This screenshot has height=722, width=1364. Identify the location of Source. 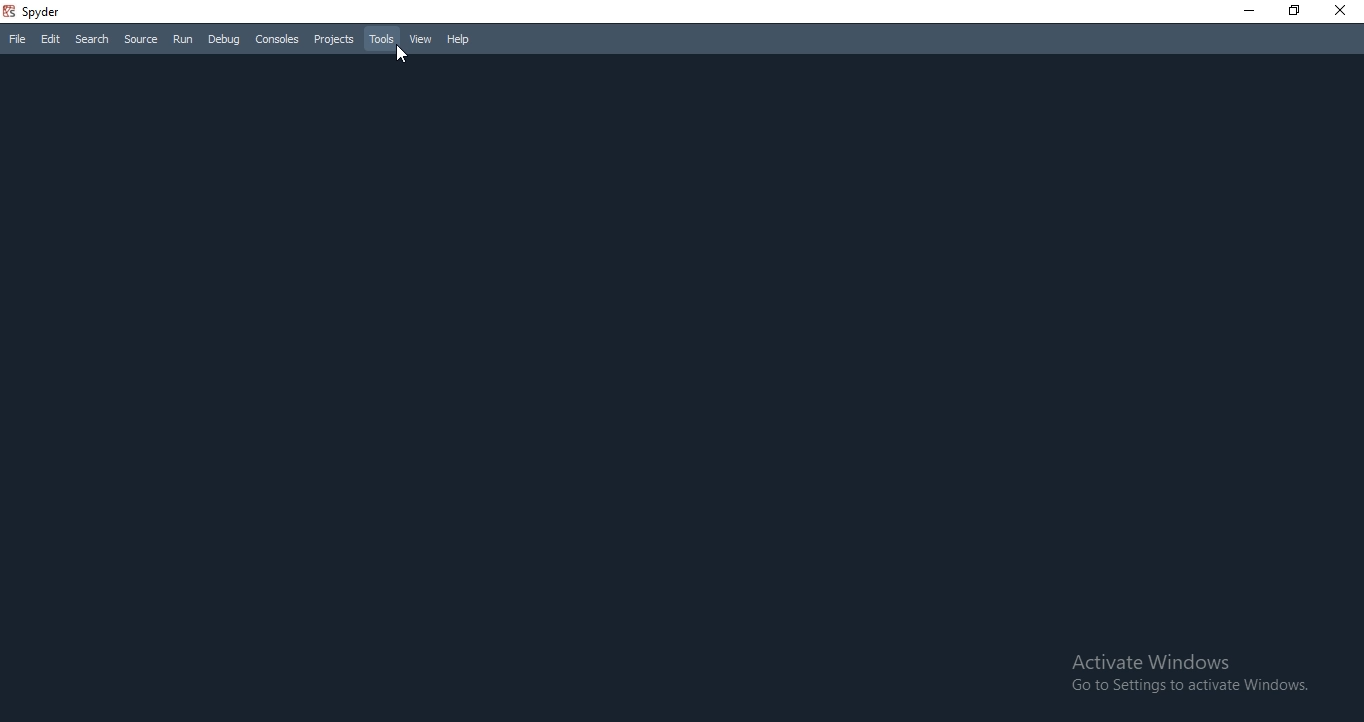
(140, 40).